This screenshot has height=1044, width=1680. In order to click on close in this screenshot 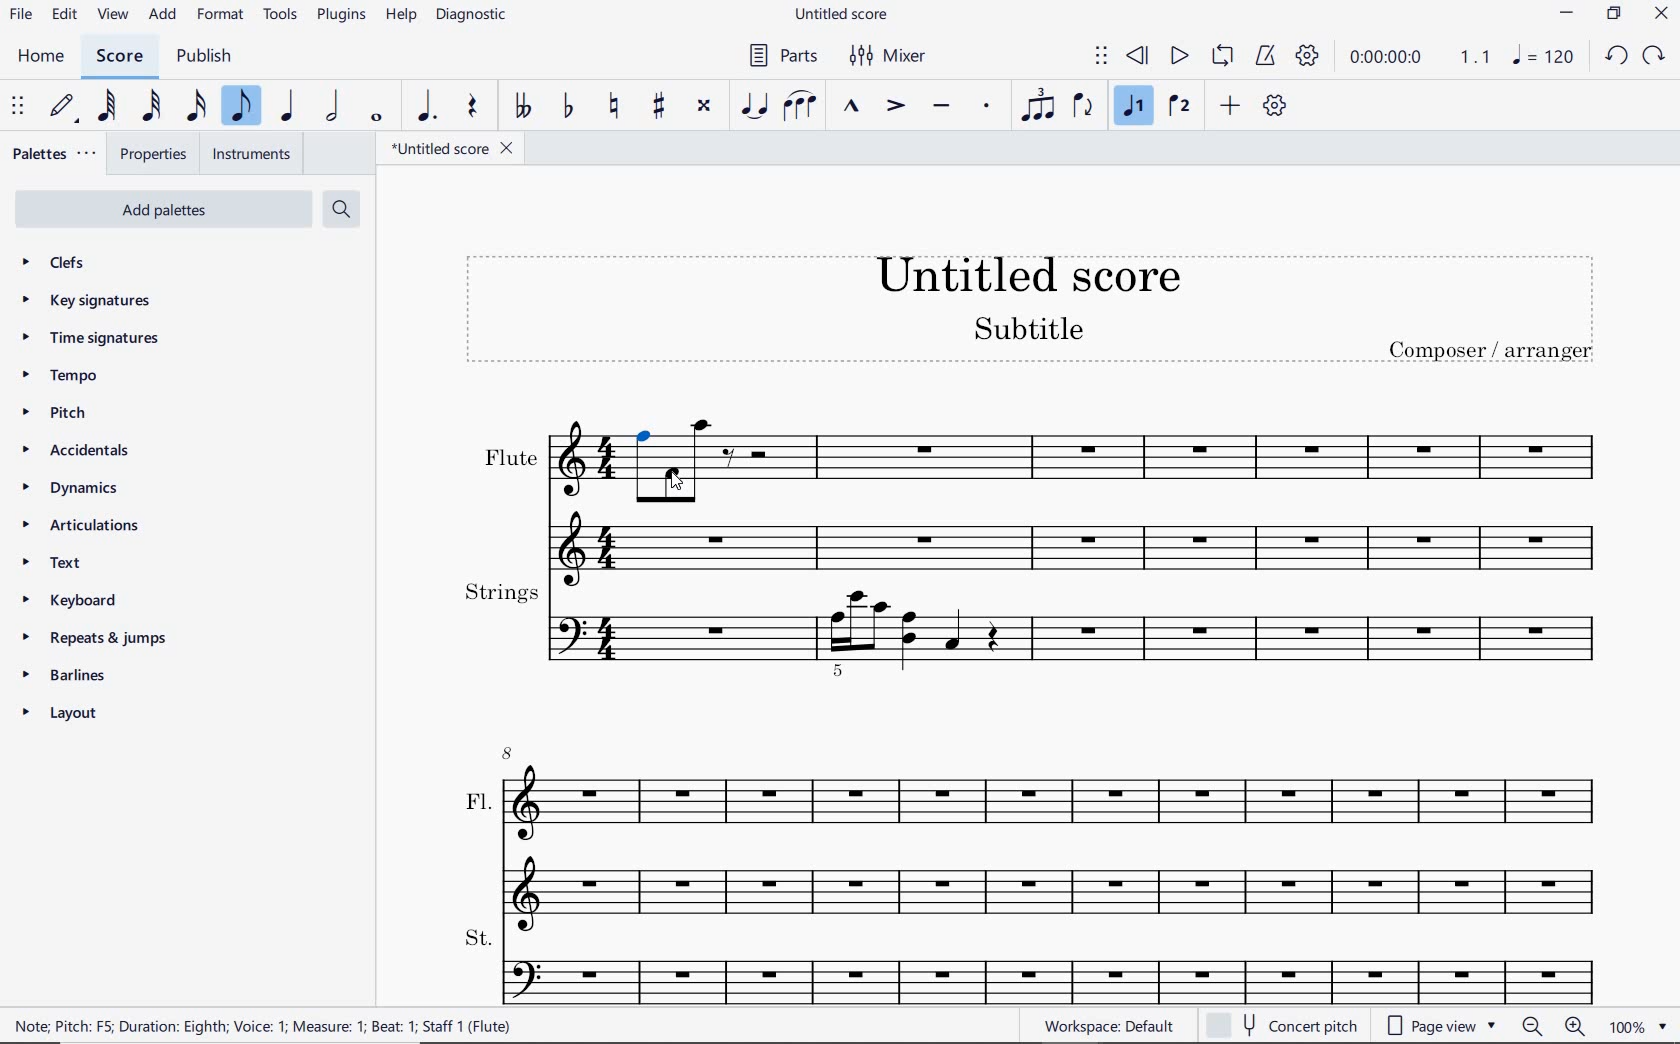, I will do `click(1664, 16)`.